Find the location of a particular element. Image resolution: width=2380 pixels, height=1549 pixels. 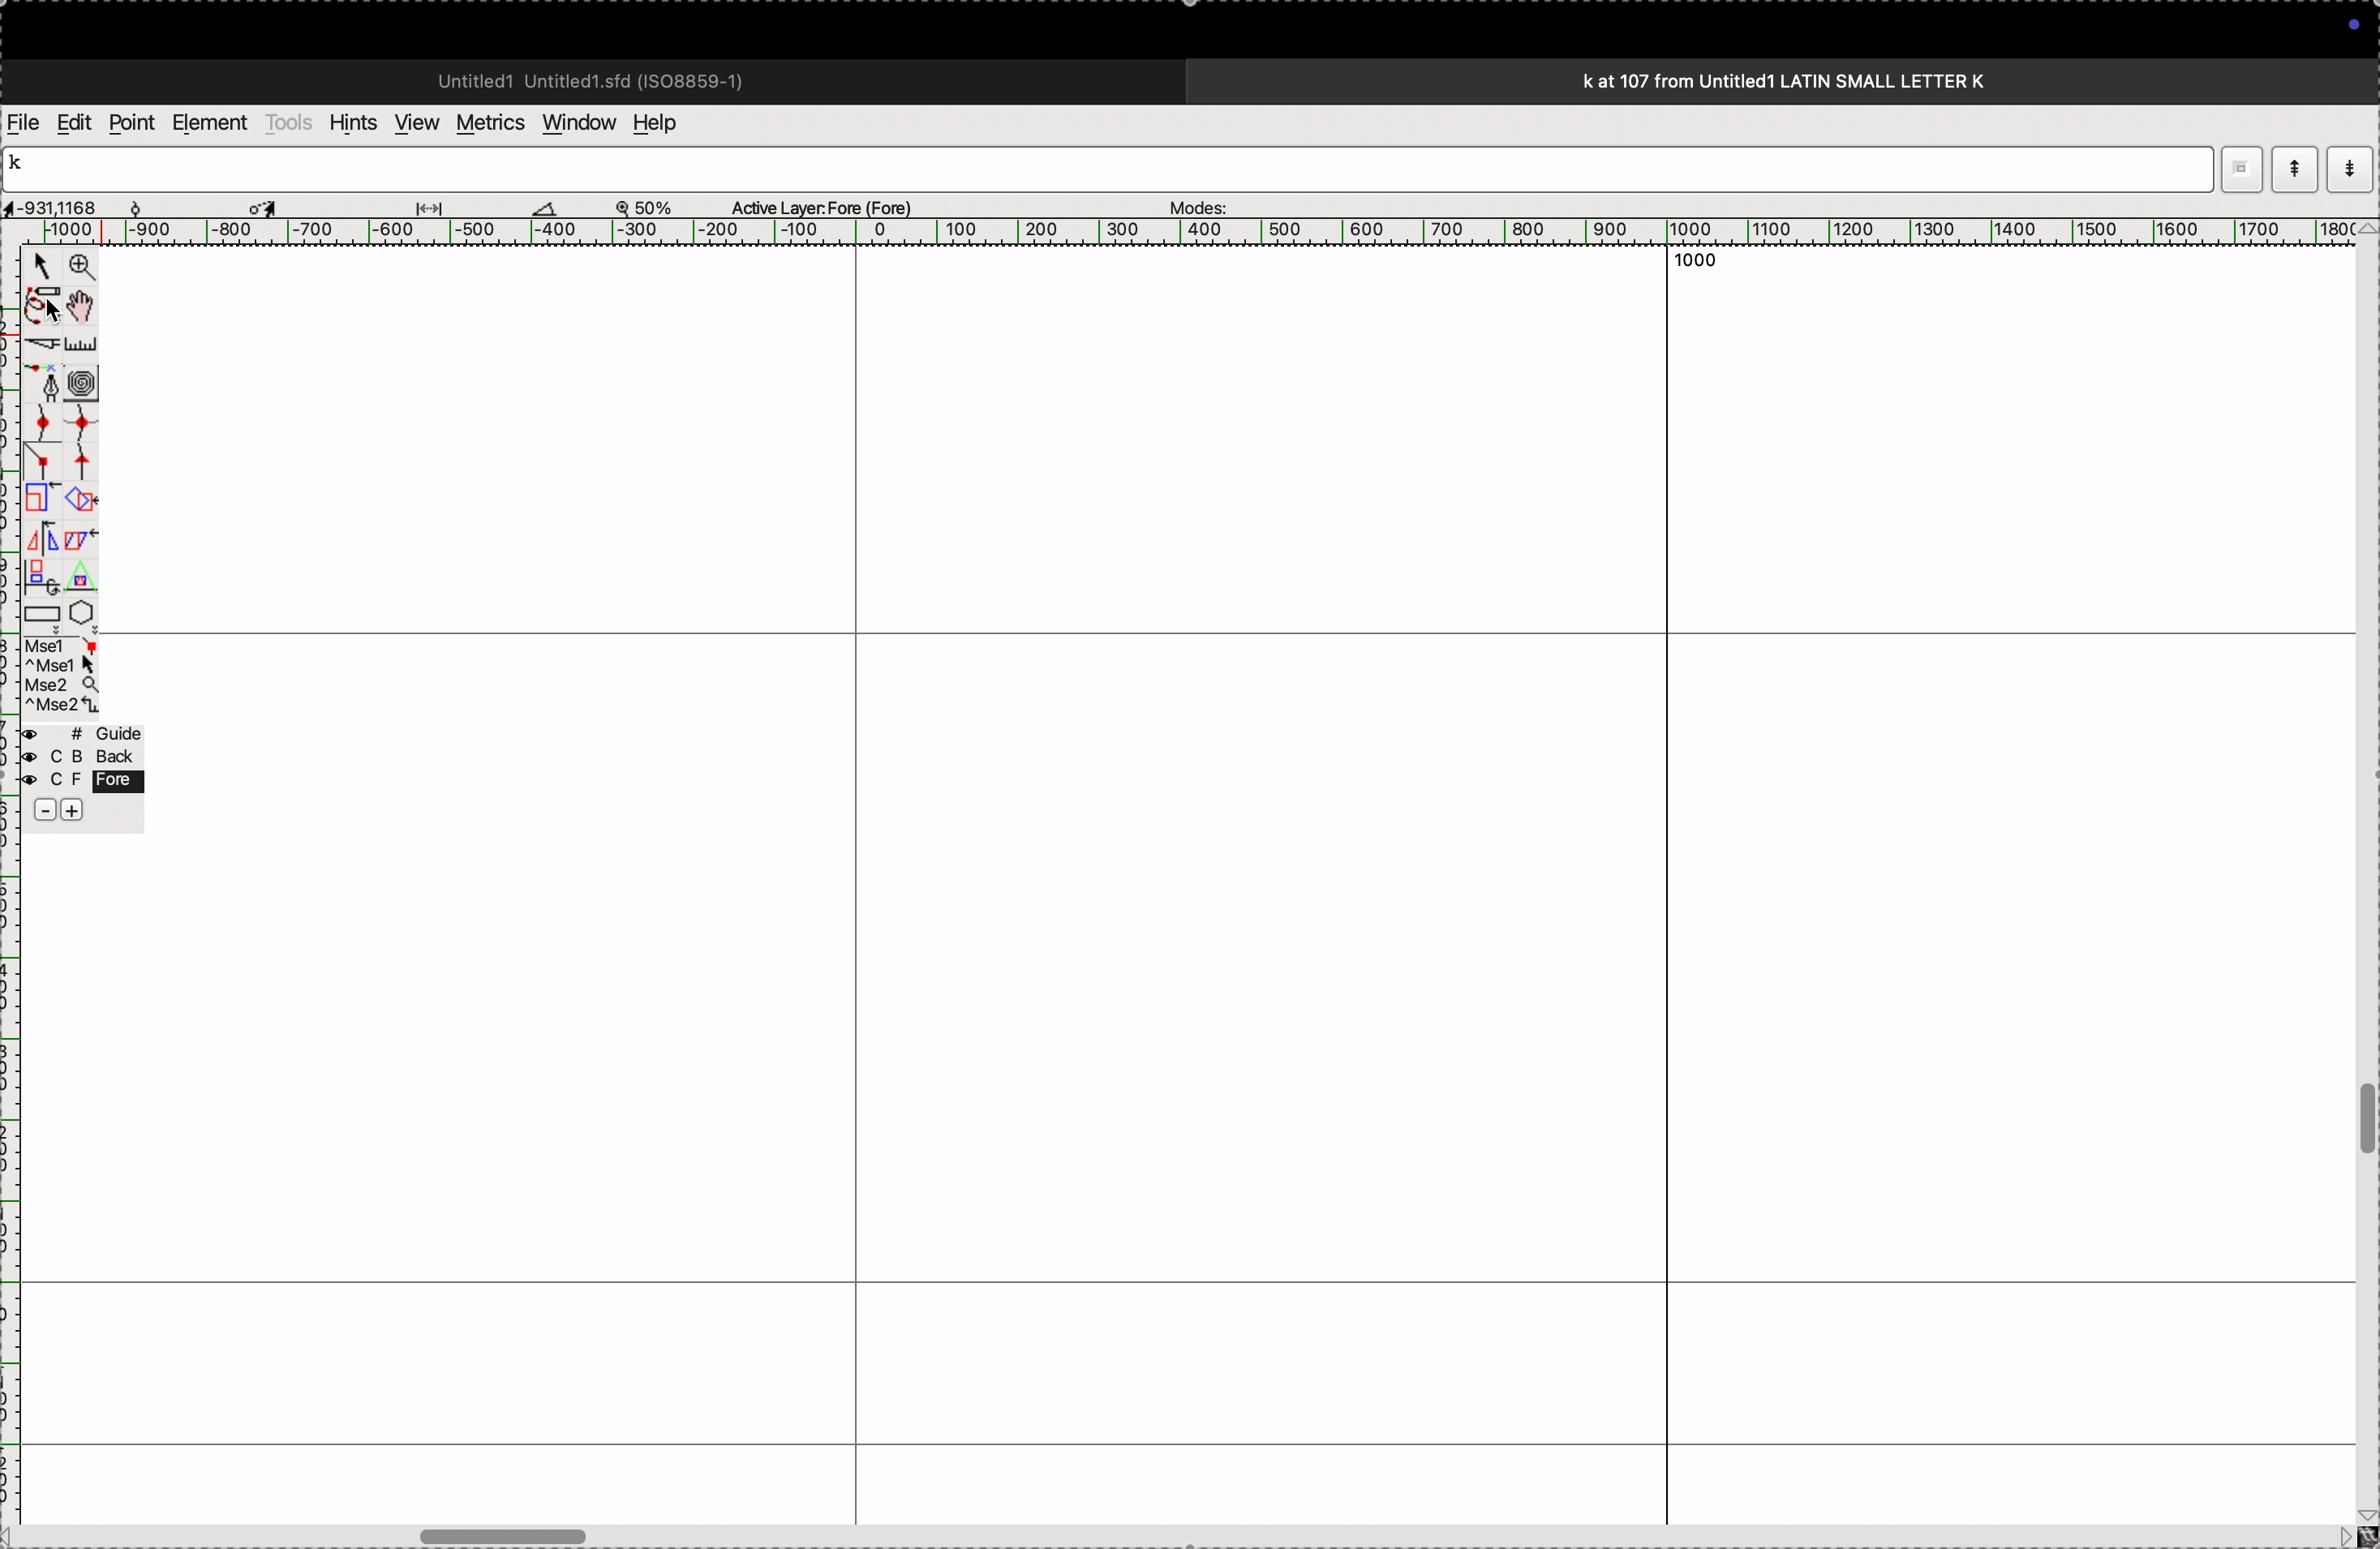

active kayer is located at coordinates (834, 206).